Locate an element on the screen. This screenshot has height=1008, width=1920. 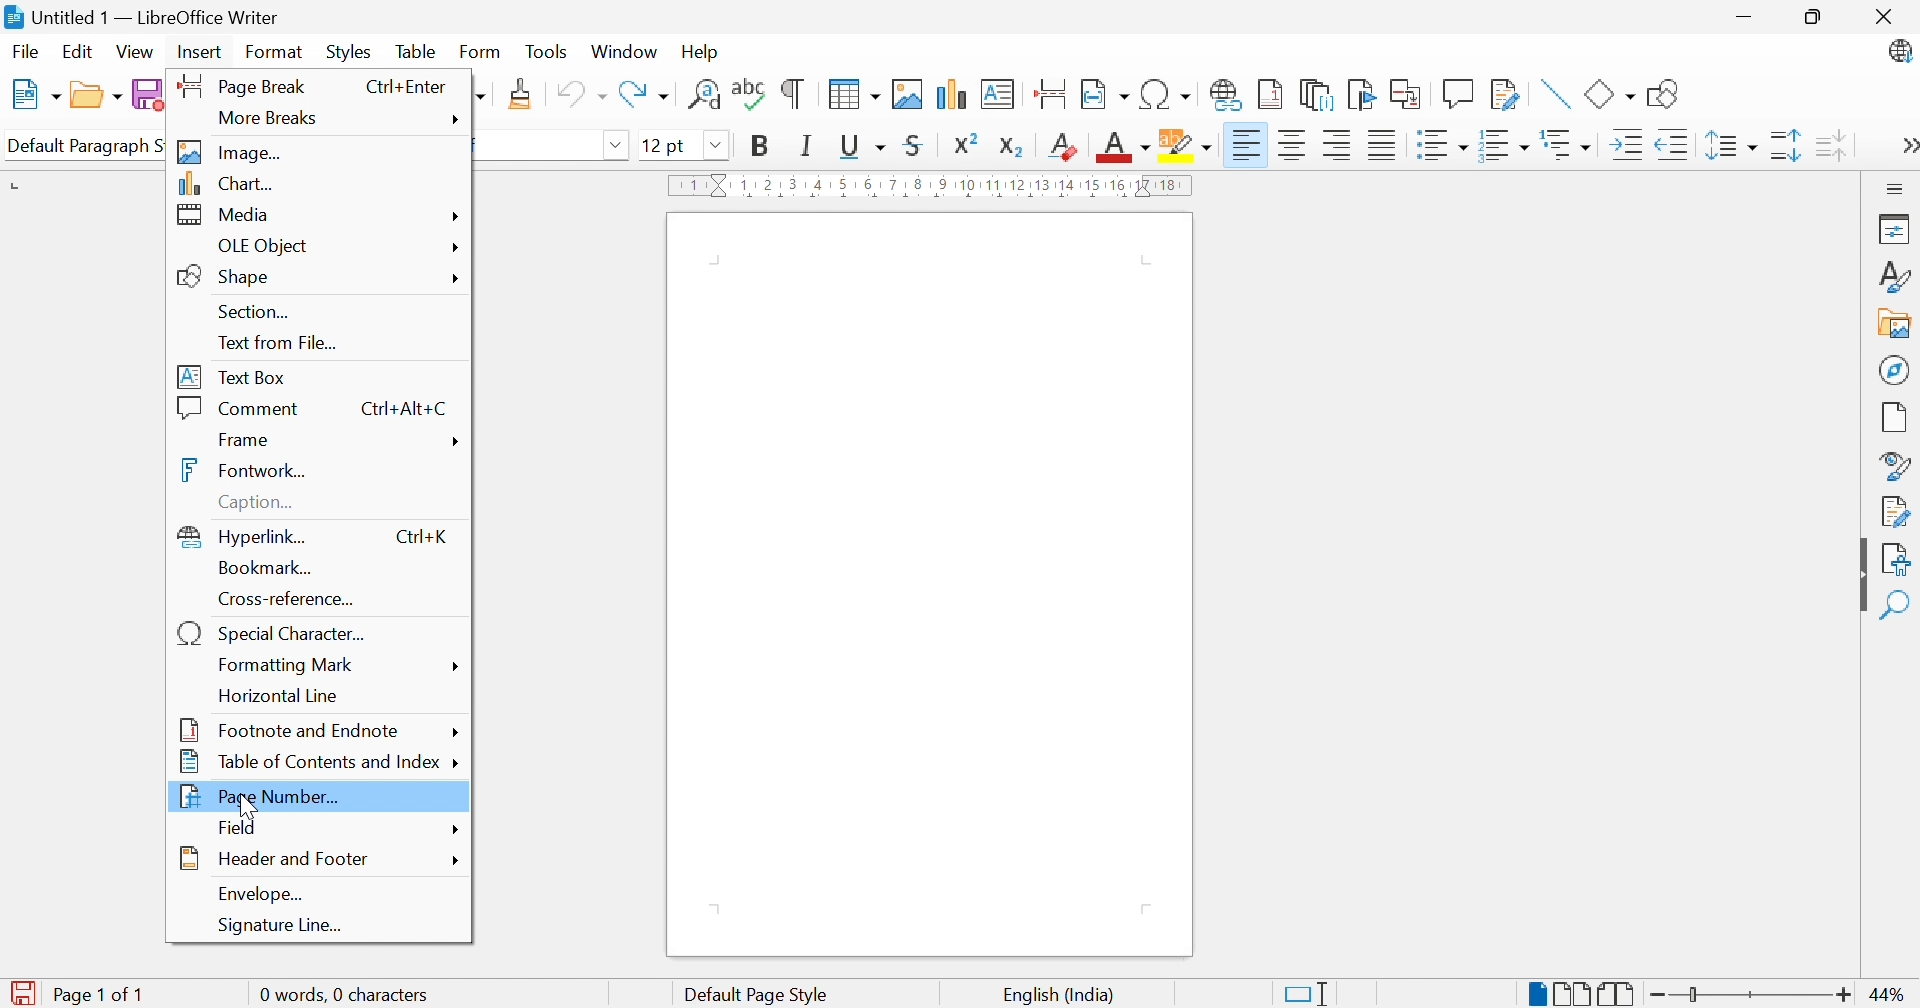
Signature line... is located at coordinates (283, 926).